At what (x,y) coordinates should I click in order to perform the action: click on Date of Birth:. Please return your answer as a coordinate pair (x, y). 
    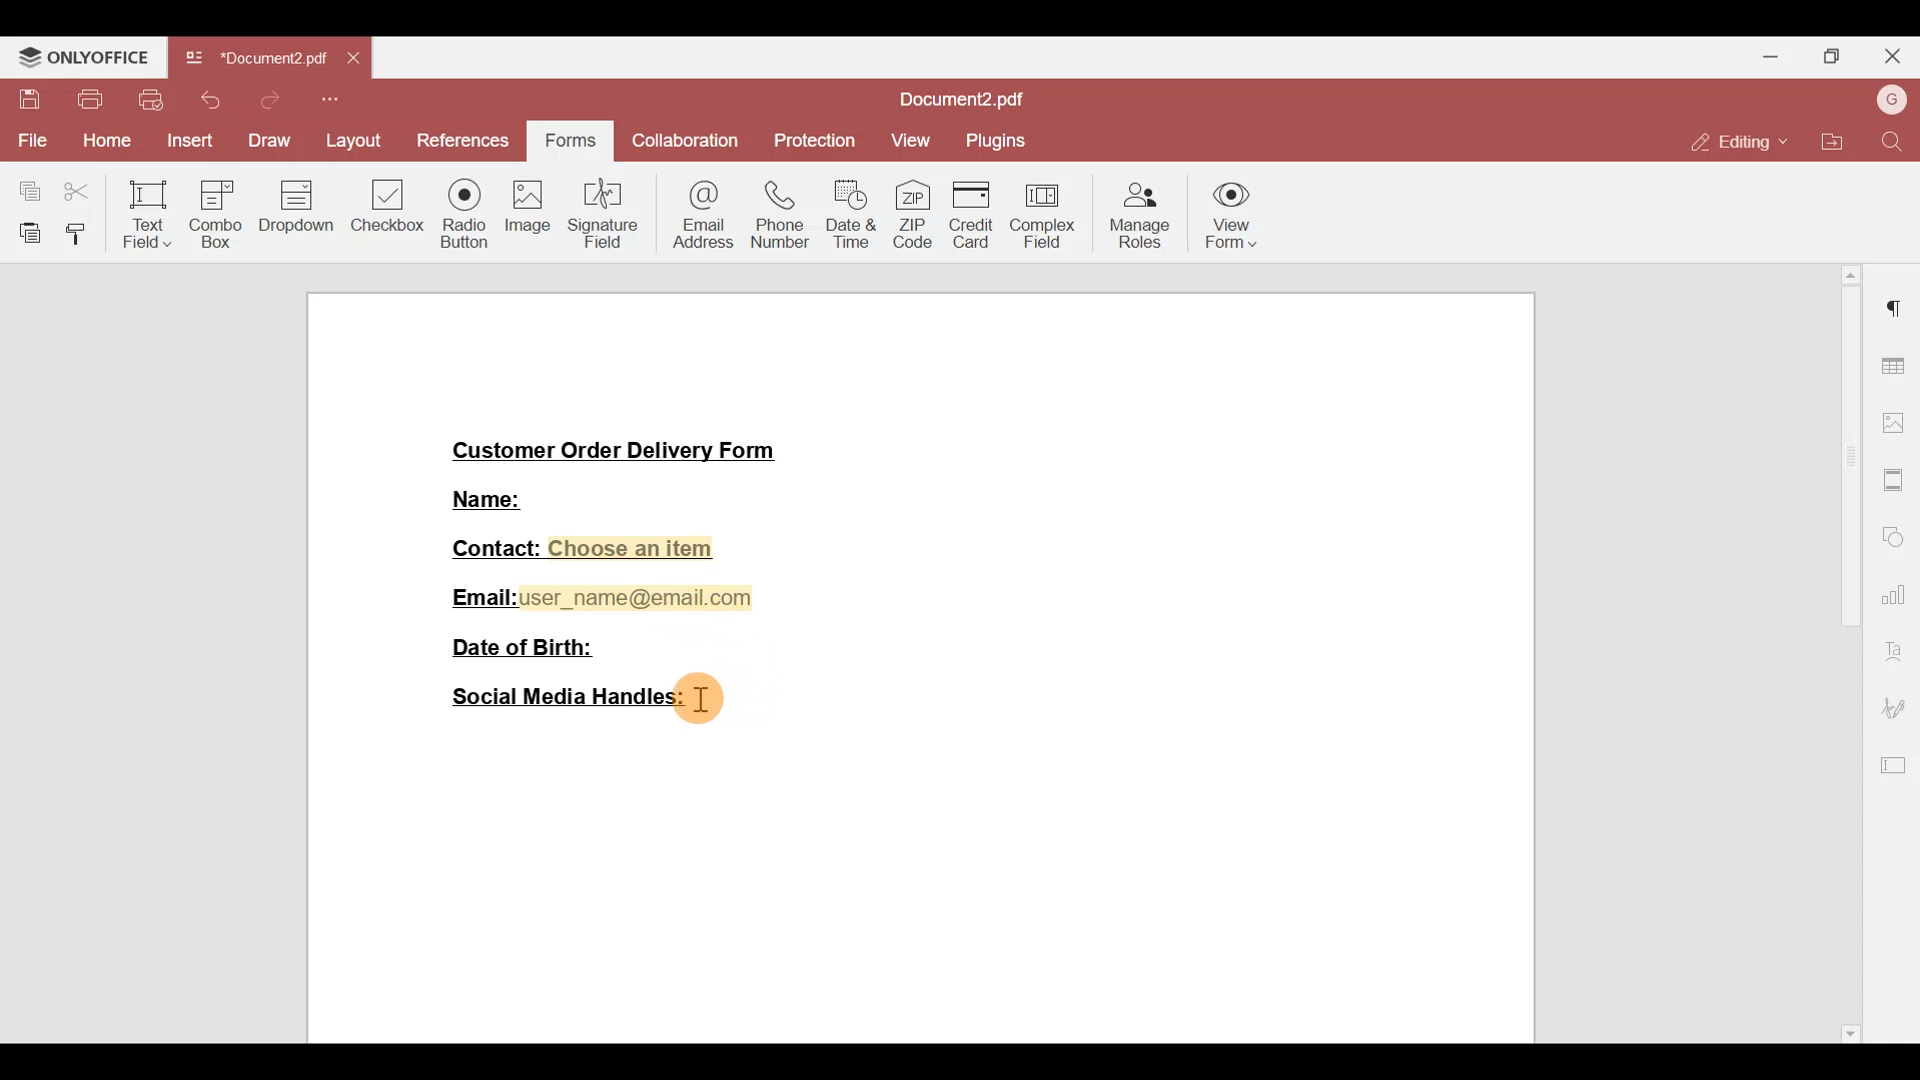
    Looking at the image, I should click on (526, 650).